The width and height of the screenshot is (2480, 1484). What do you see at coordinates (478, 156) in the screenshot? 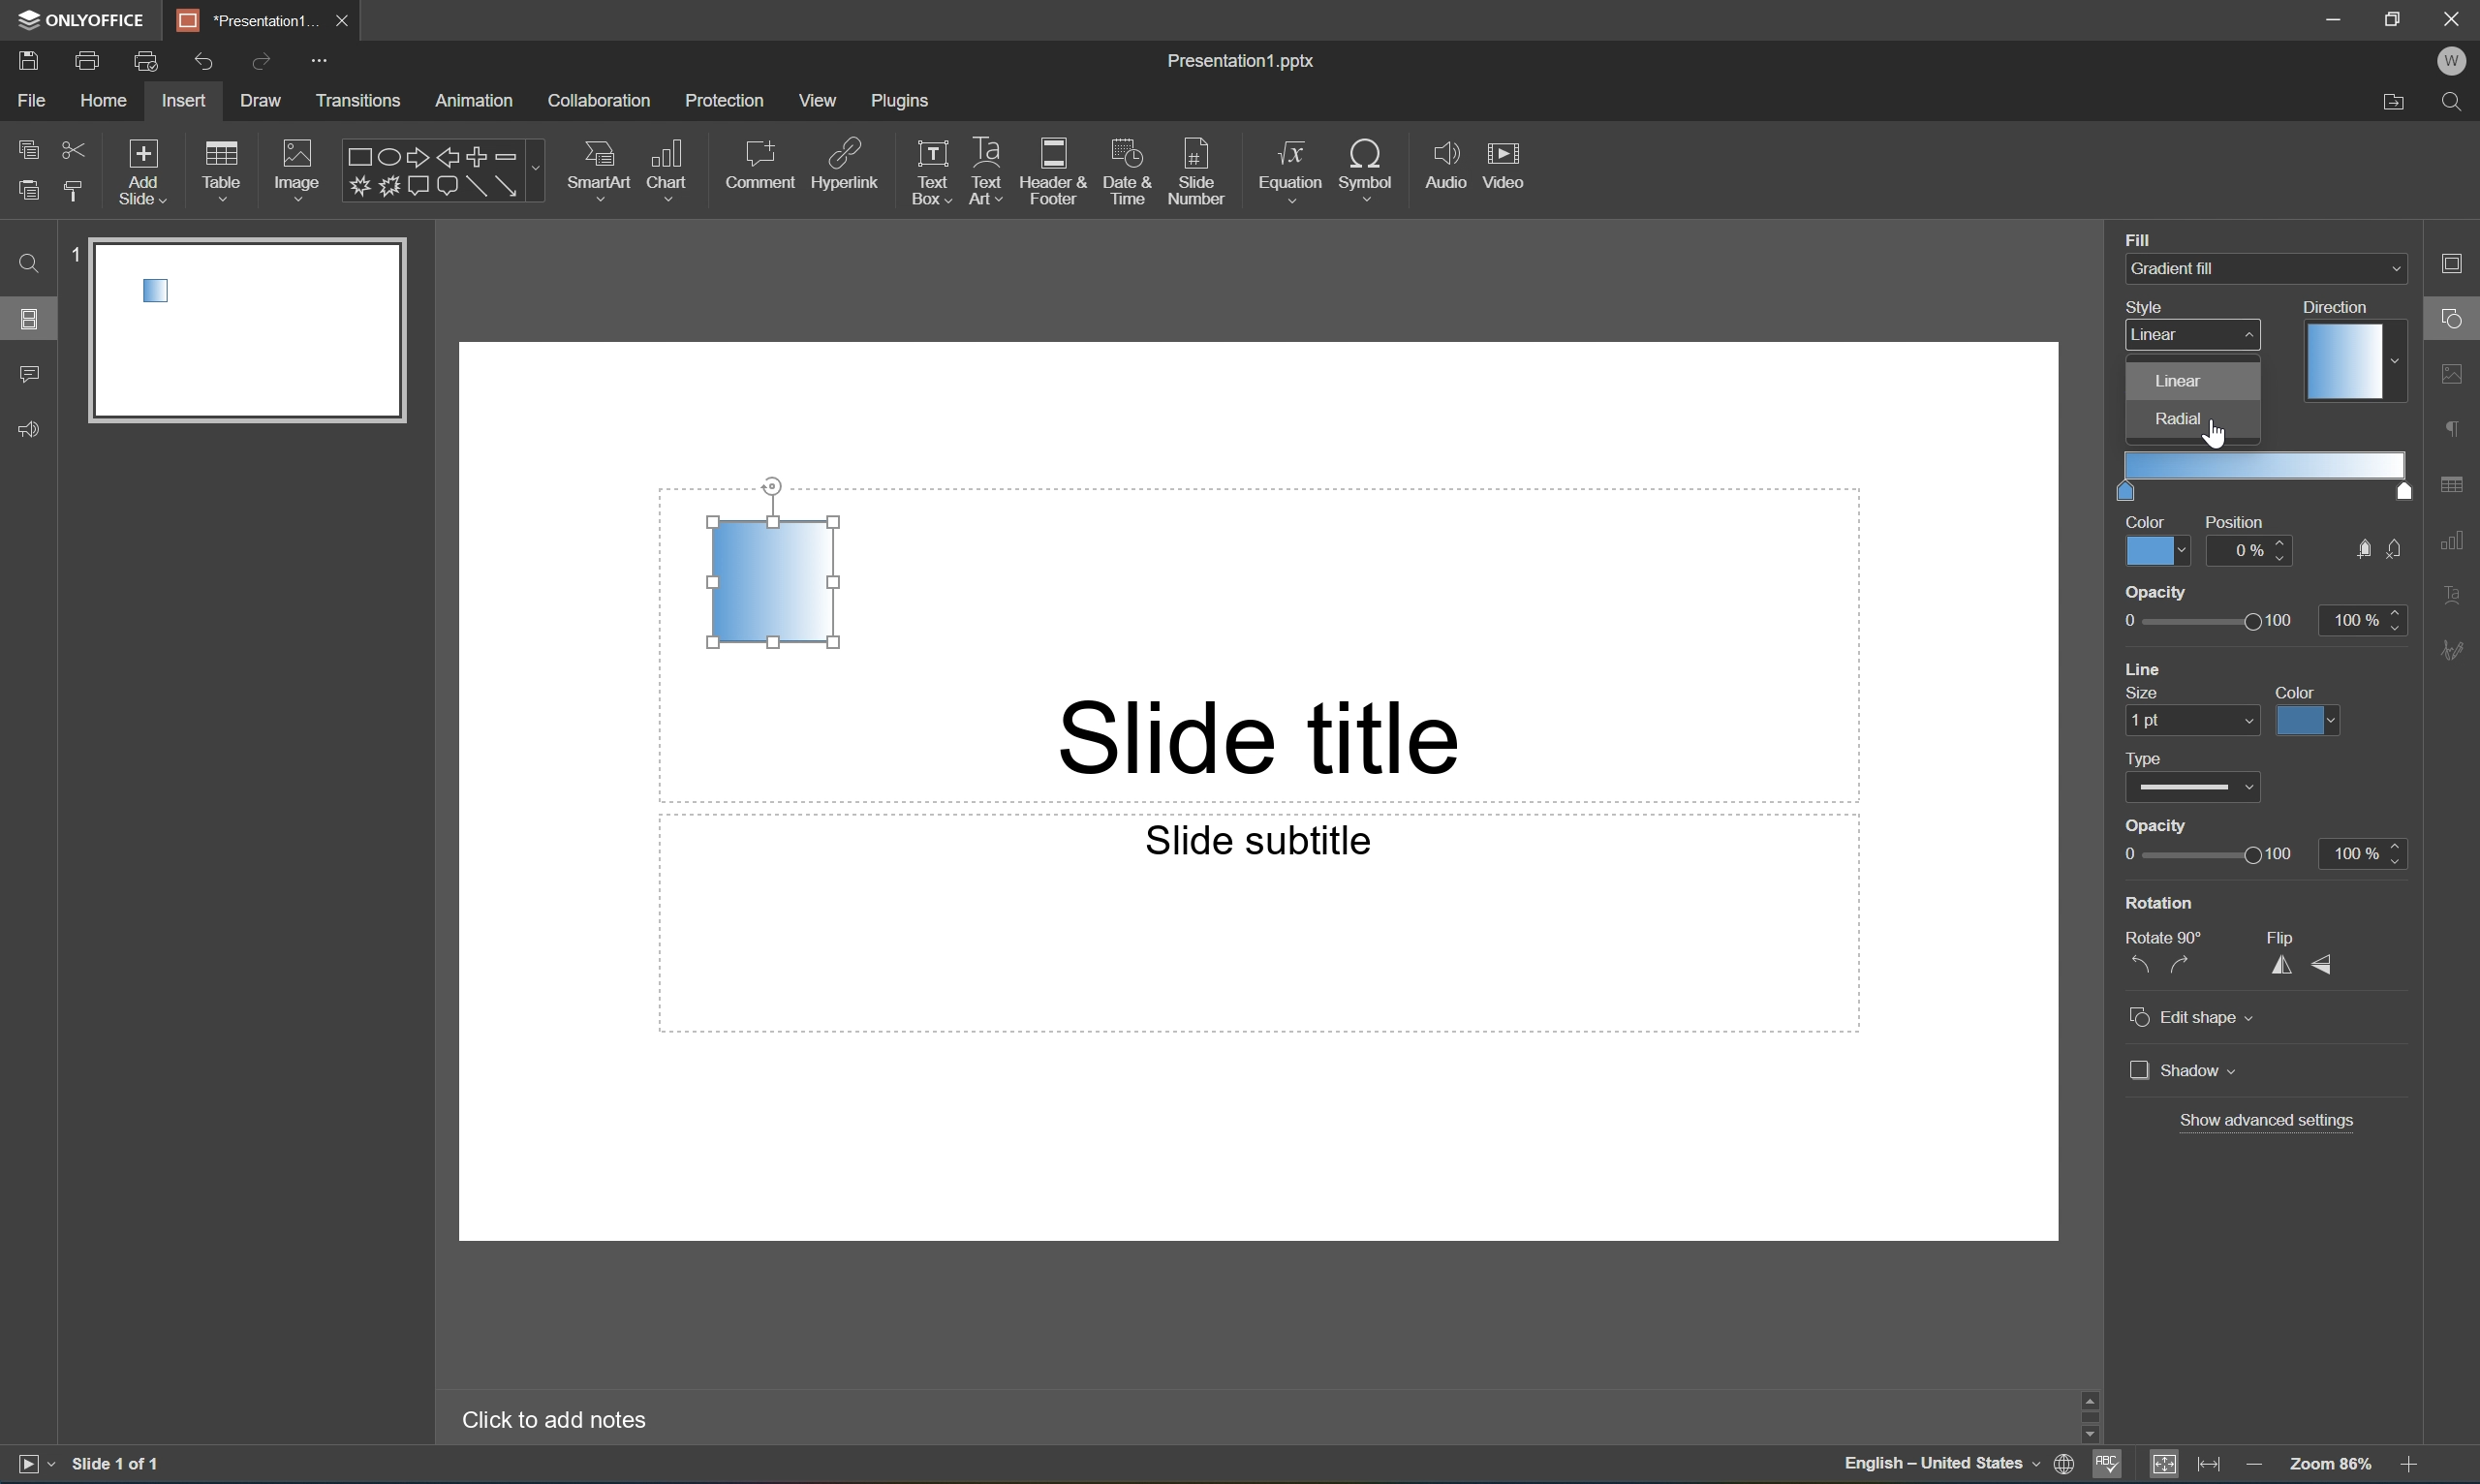
I see `Plus` at bounding box center [478, 156].